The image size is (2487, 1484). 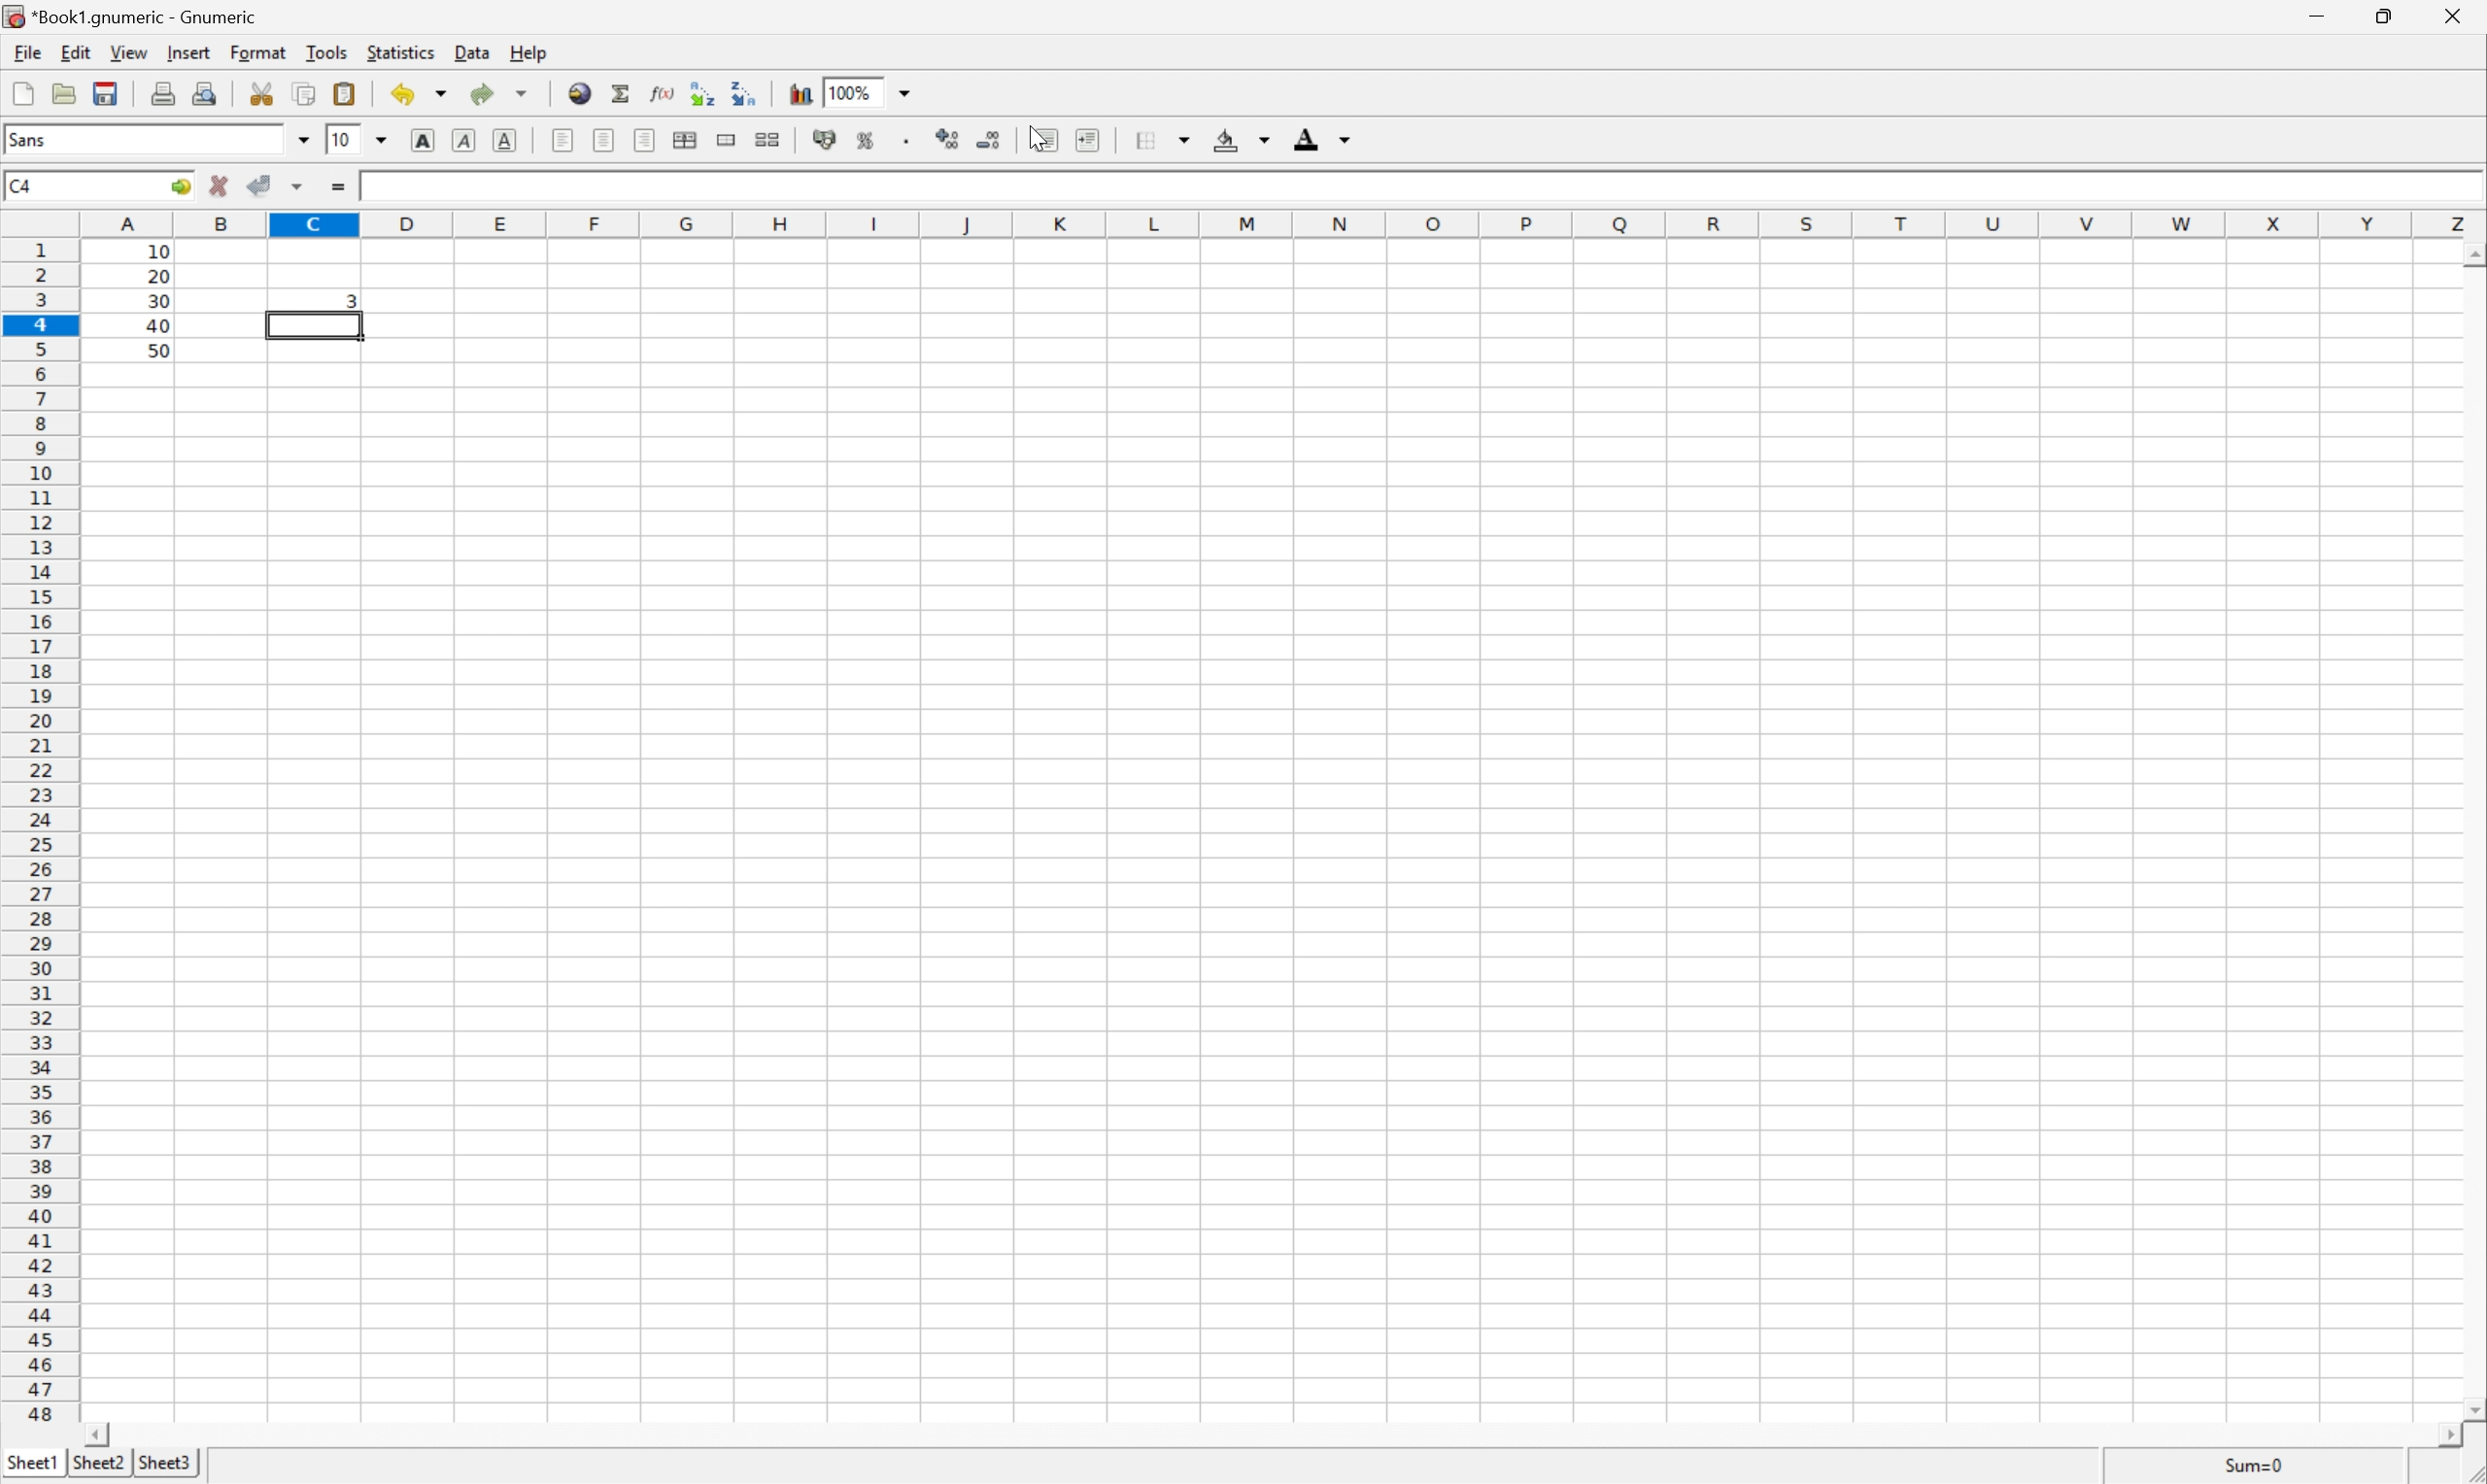 What do you see at coordinates (423, 140) in the screenshot?
I see `bold` at bounding box center [423, 140].